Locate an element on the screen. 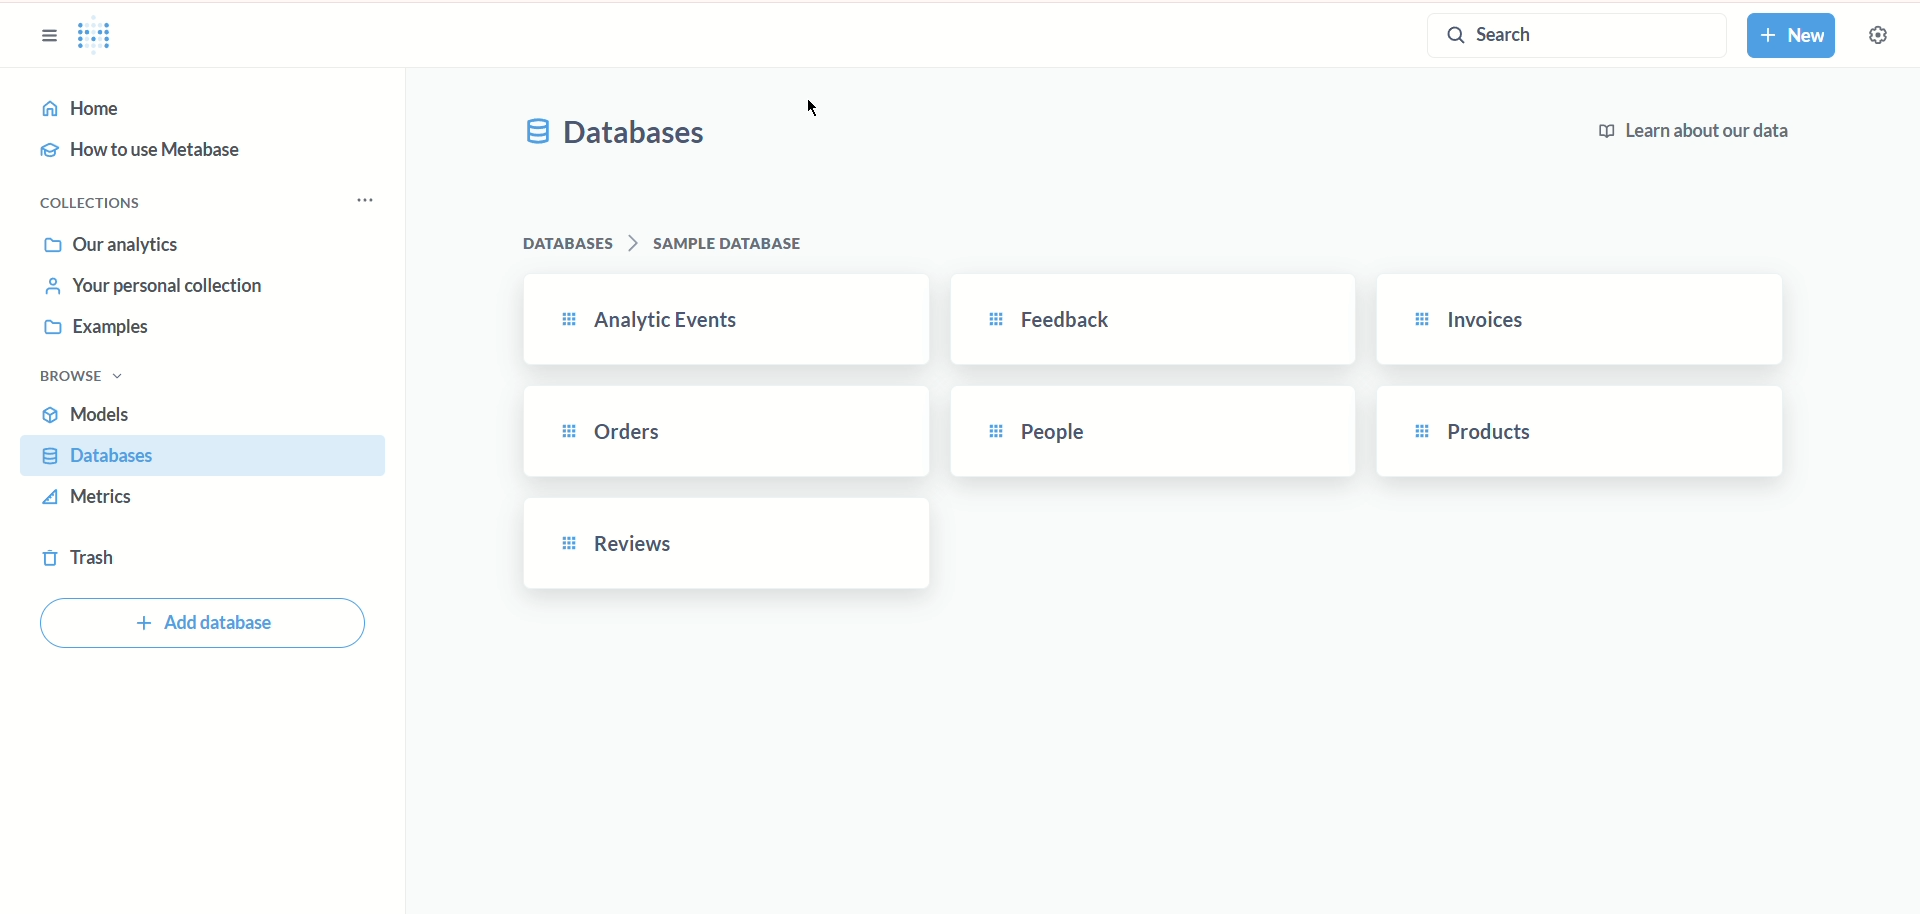  metabase is located at coordinates (98, 38).